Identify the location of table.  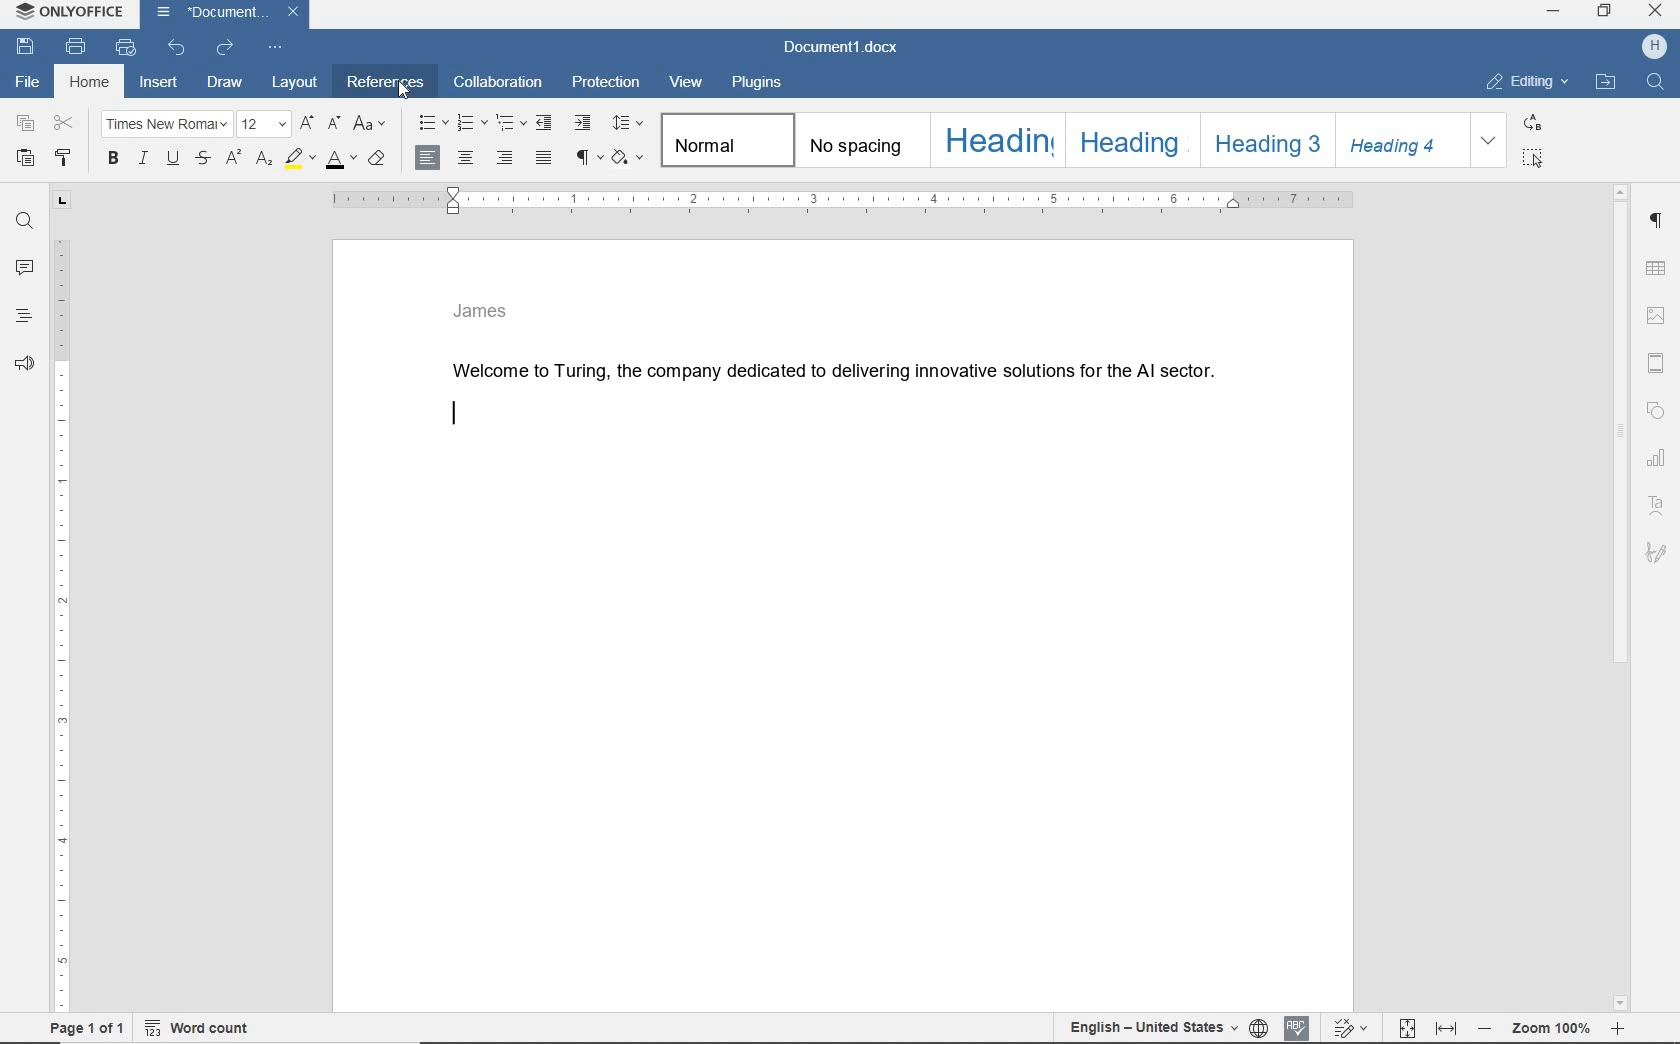
(1660, 267).